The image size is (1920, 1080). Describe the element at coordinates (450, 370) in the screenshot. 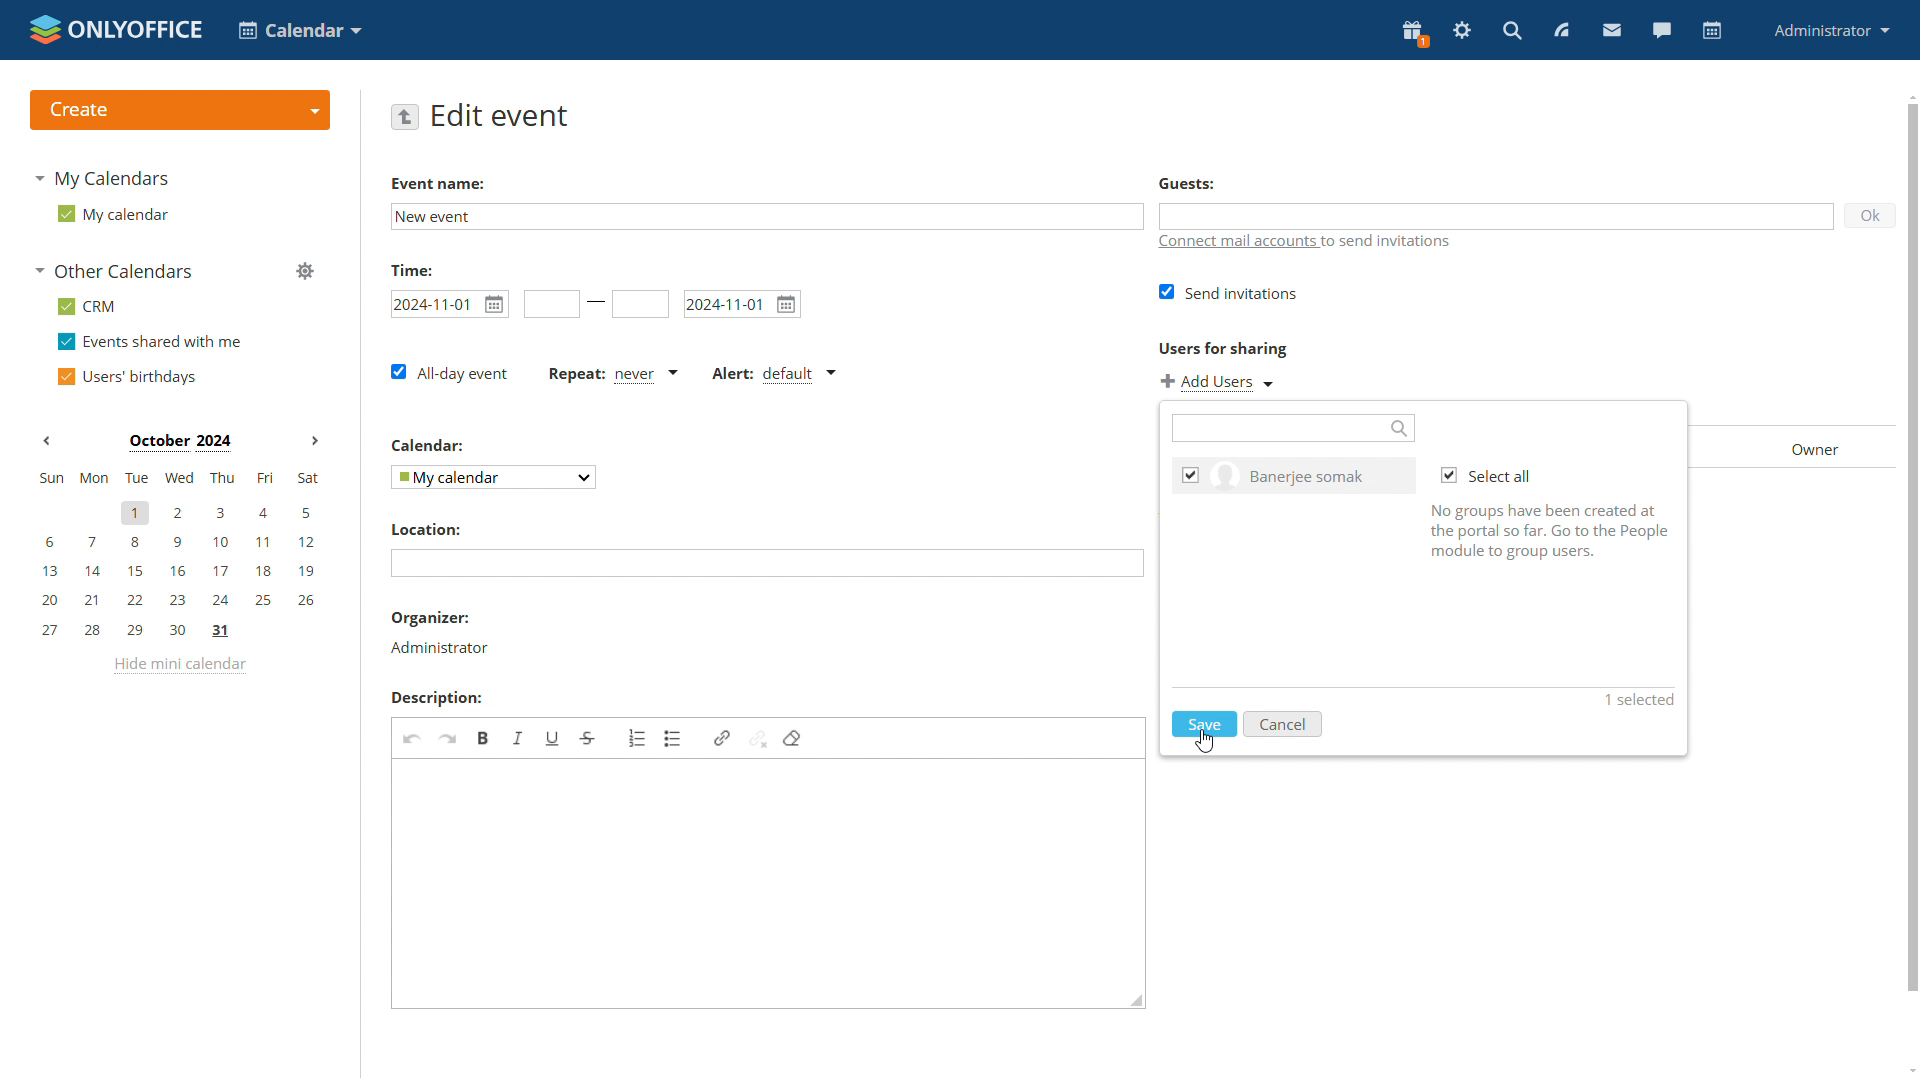

I see `all-day event checkbox` at that location.